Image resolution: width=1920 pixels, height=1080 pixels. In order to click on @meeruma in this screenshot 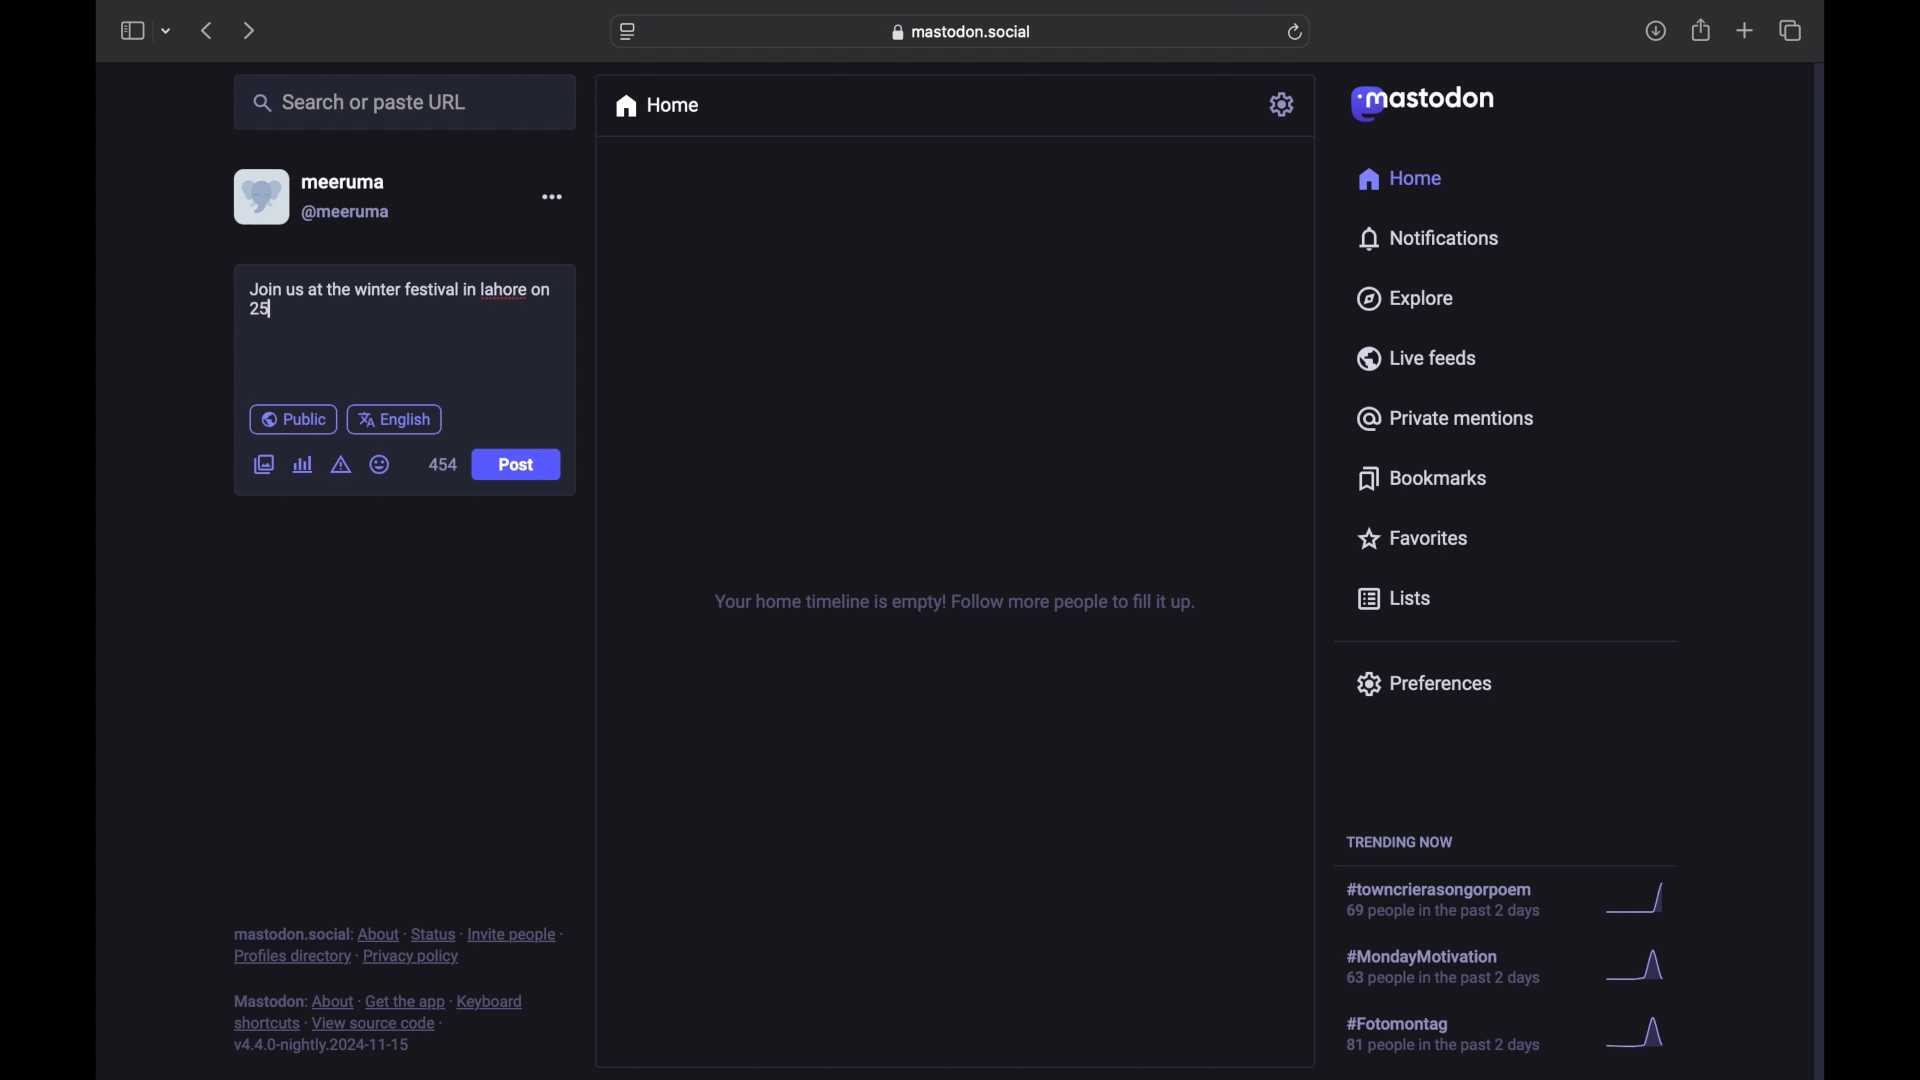, I will do `click(346, 213)`.